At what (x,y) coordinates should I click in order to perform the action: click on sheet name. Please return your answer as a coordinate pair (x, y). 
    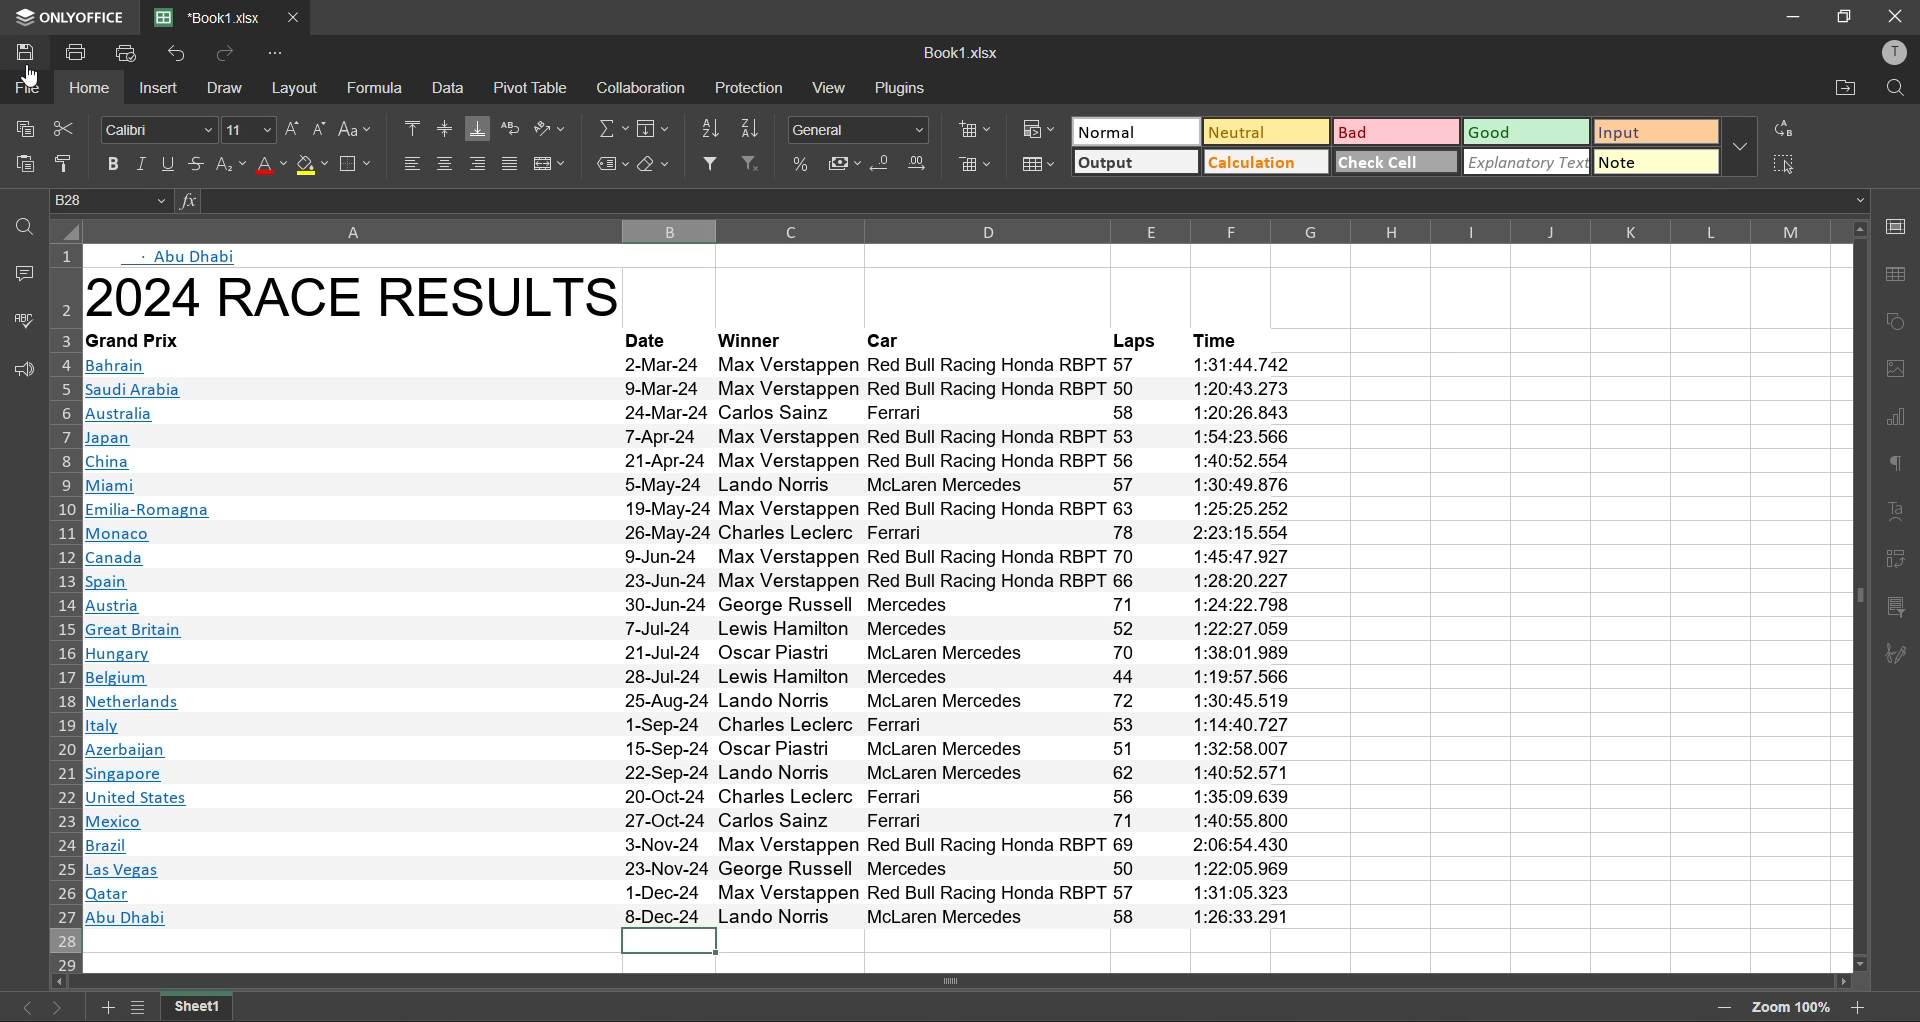
    Looking at the image, I should click on (208, 1008).